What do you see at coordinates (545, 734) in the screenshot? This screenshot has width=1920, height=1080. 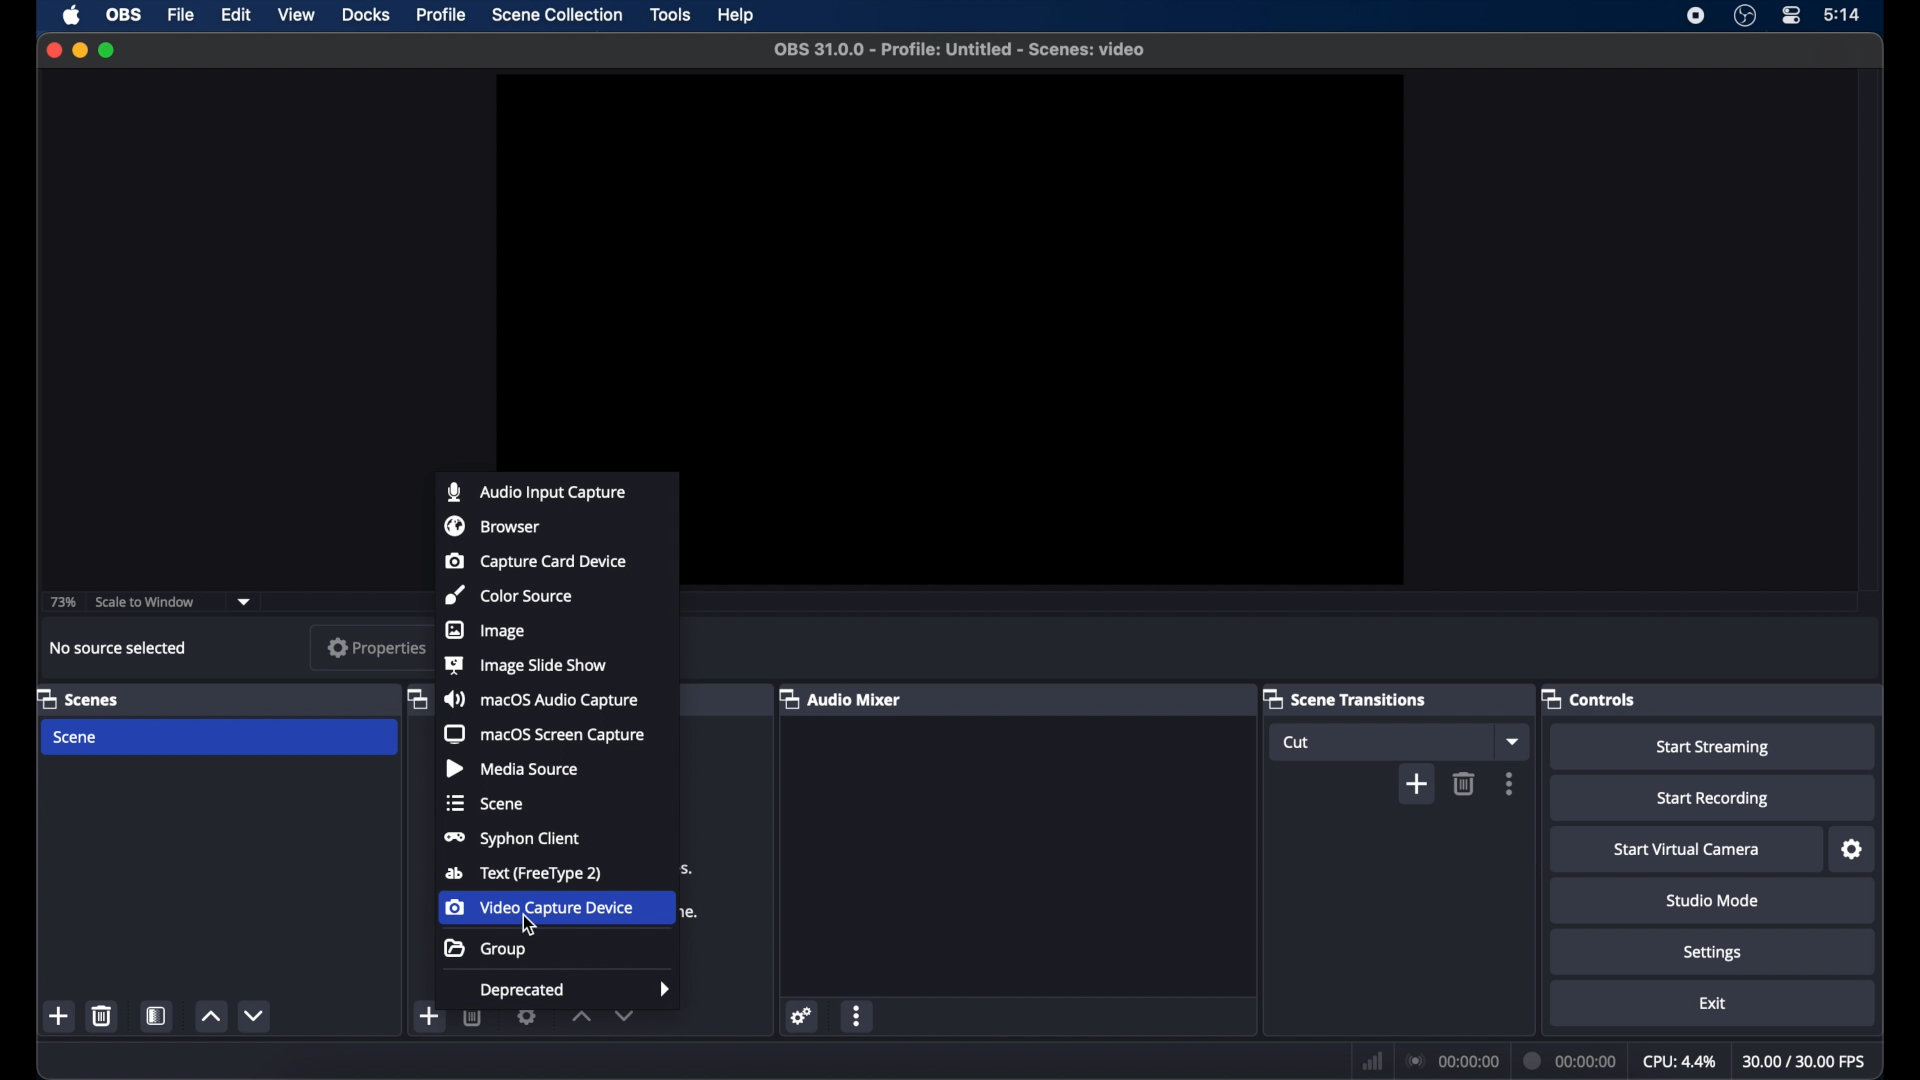 I see `macOS screen capture` at bounding box center [545, 734].